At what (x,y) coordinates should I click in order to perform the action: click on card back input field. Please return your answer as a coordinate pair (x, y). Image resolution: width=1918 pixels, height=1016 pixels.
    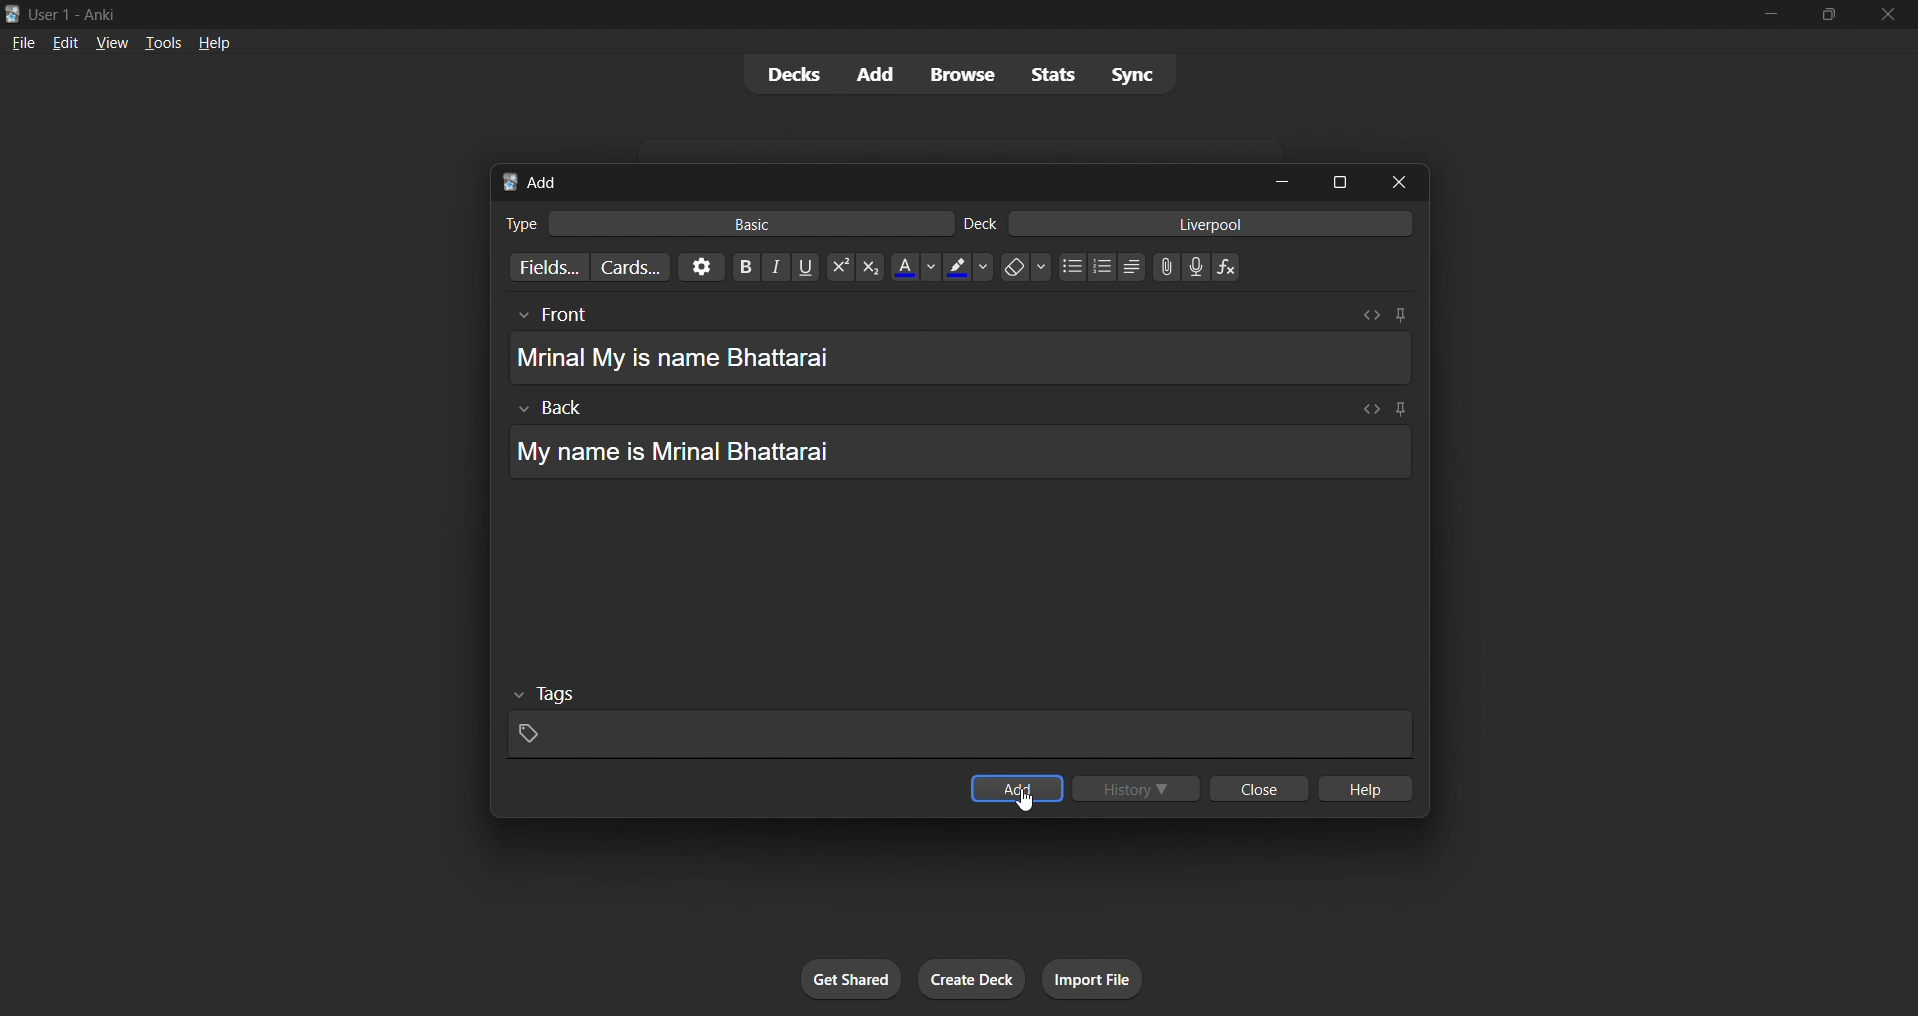
    Looking at the image, I should click on (960, 439).